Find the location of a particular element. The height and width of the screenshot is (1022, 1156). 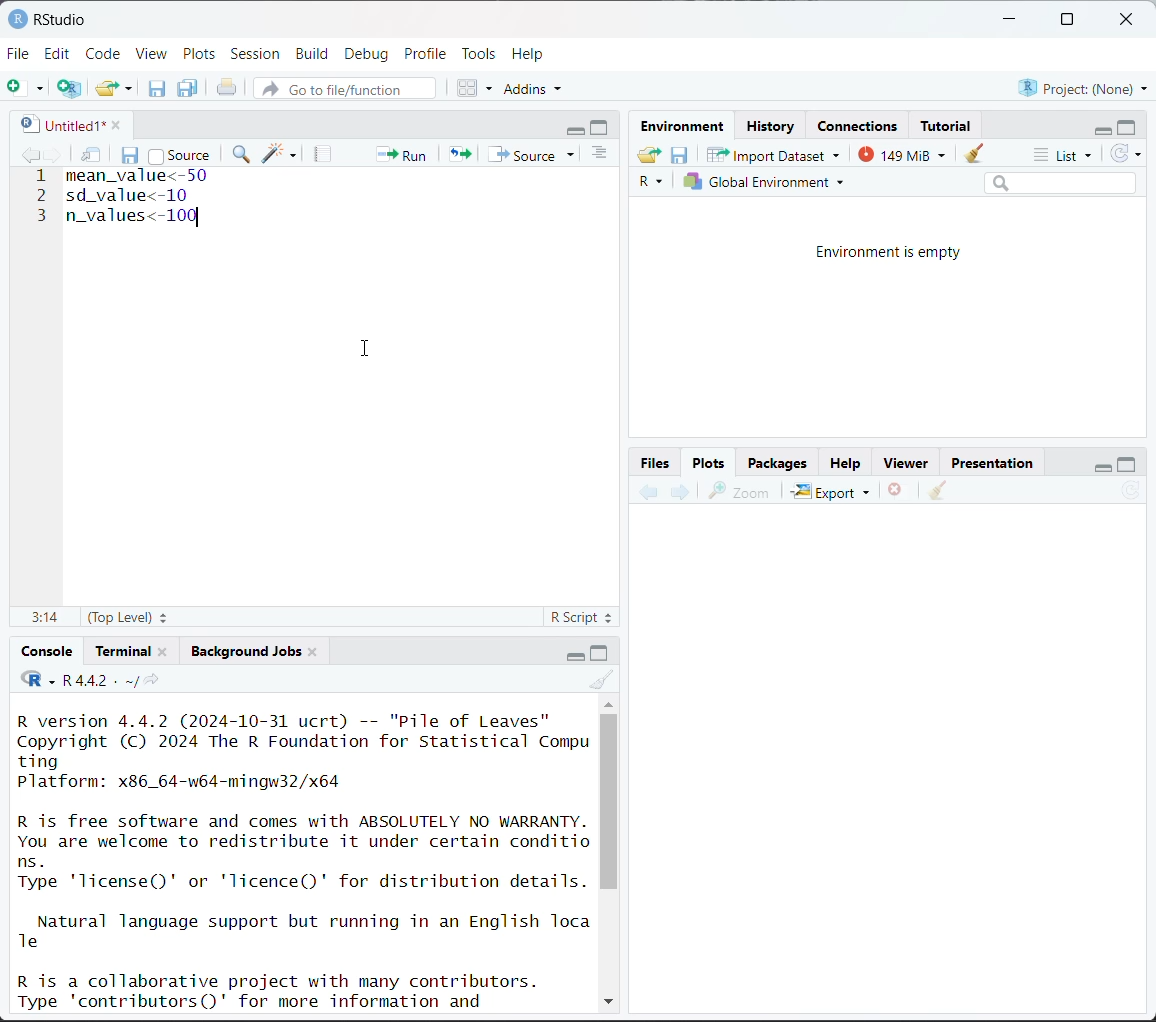

Help is located at coordinates (845, 465).